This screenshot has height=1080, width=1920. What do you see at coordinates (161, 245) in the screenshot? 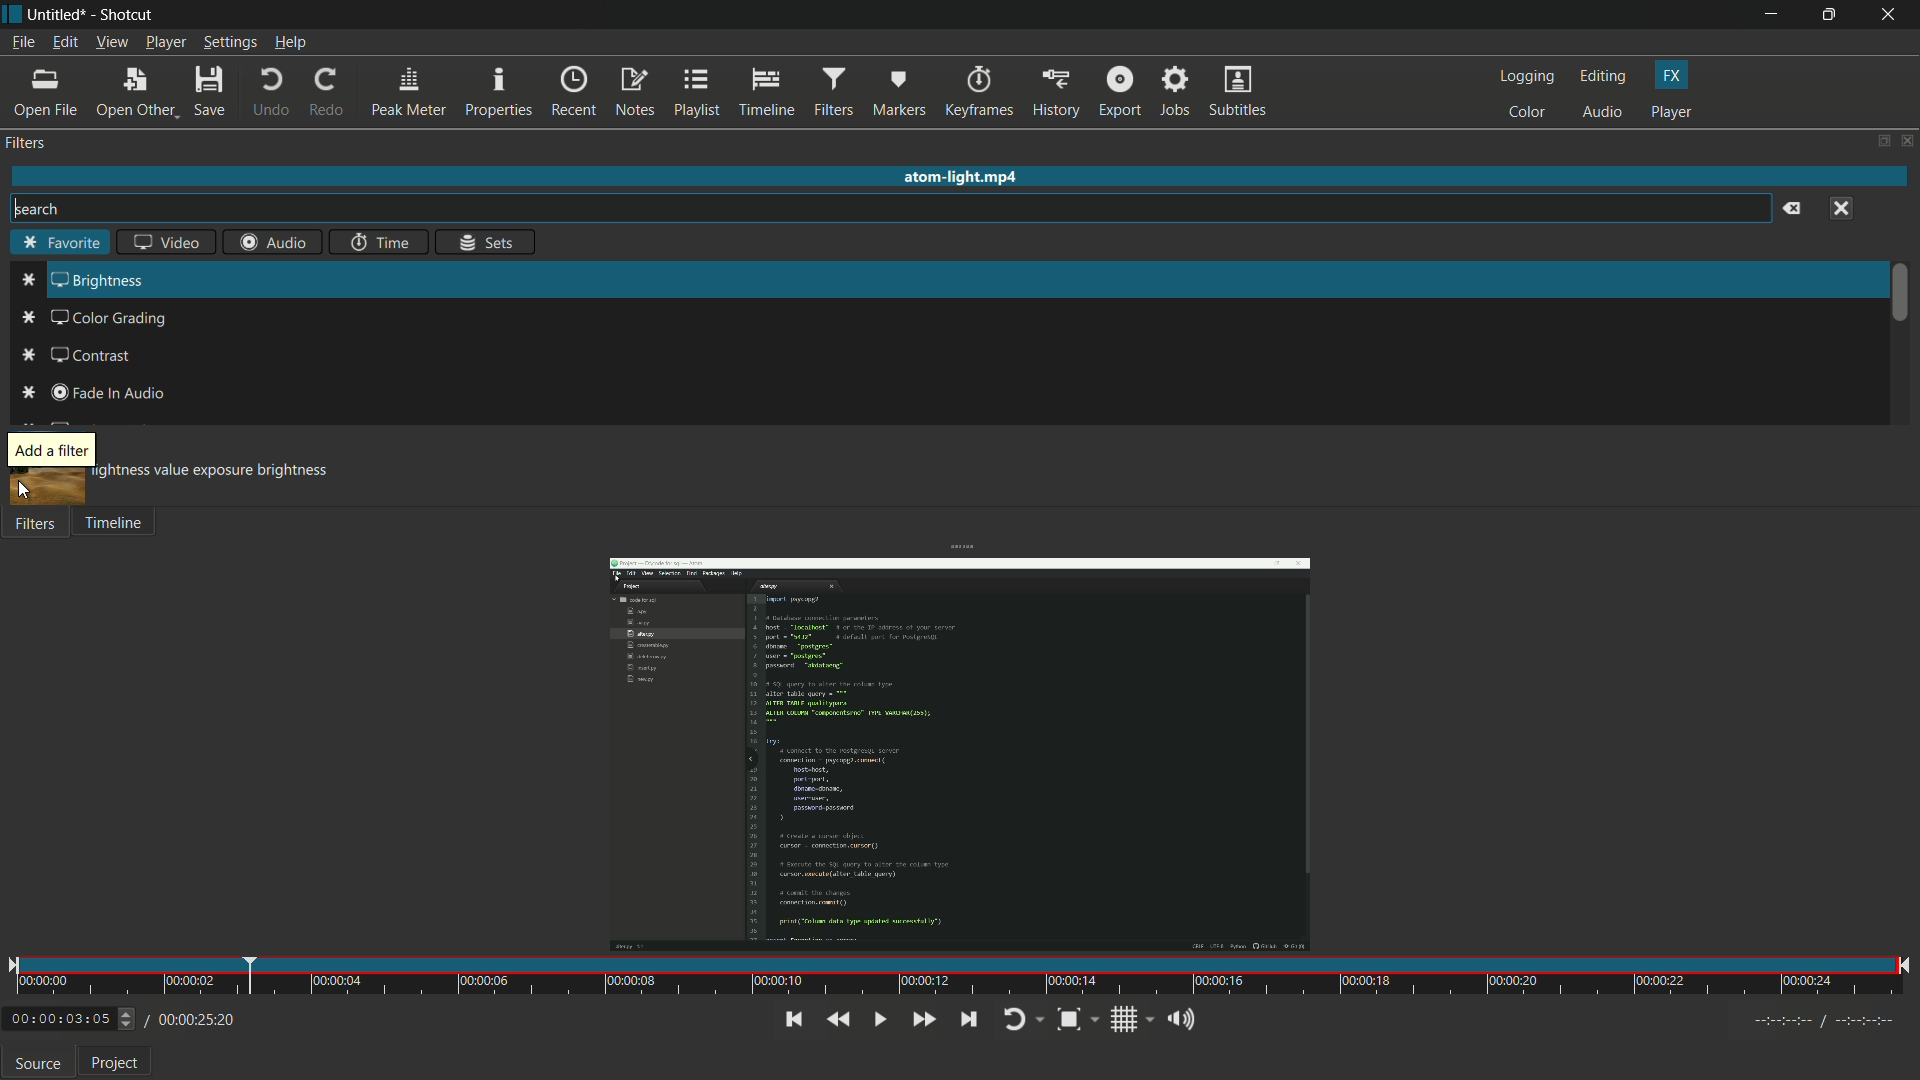
I see `video` at bounding box center [161, 245].